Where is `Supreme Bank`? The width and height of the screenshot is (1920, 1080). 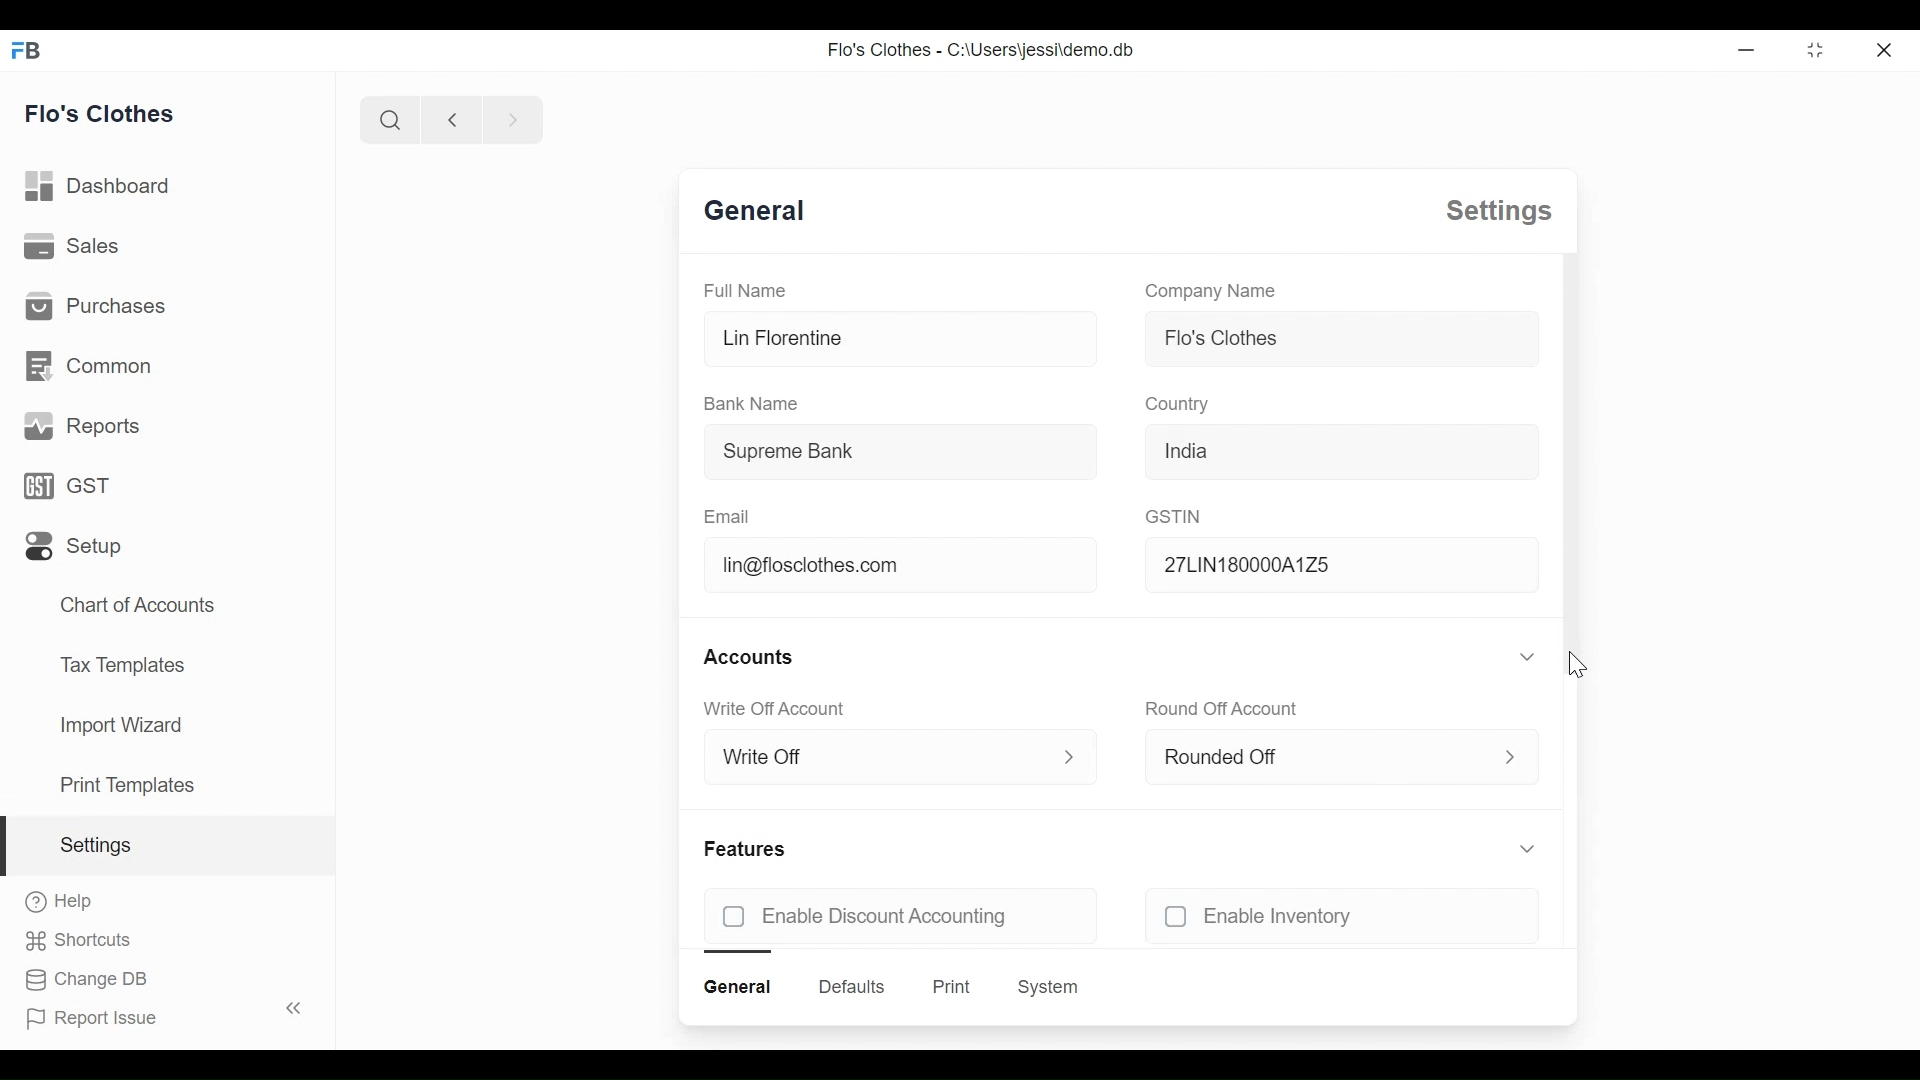 Supreme Bank is located at coordinates (897, 453).